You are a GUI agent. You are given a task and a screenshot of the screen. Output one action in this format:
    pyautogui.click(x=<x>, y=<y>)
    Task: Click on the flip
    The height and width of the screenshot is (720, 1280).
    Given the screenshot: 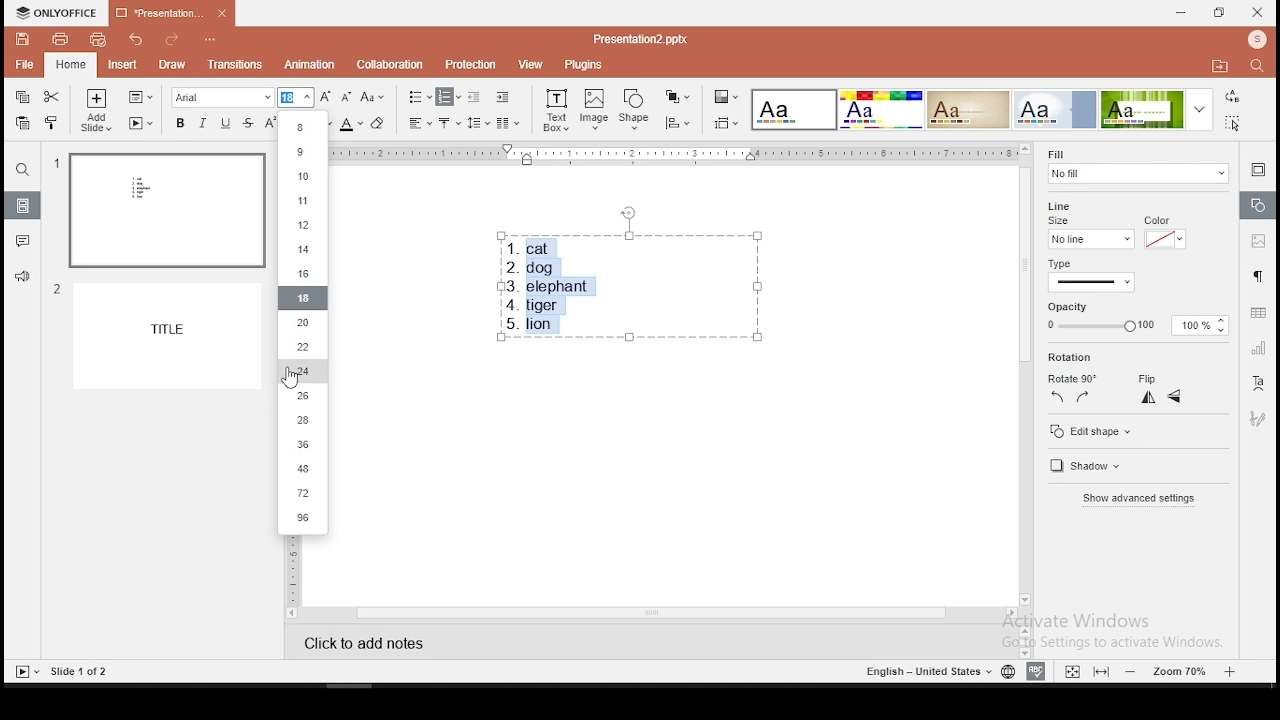 What is the action you would take?
    pyautogui.click(x=1144, y=379)
    